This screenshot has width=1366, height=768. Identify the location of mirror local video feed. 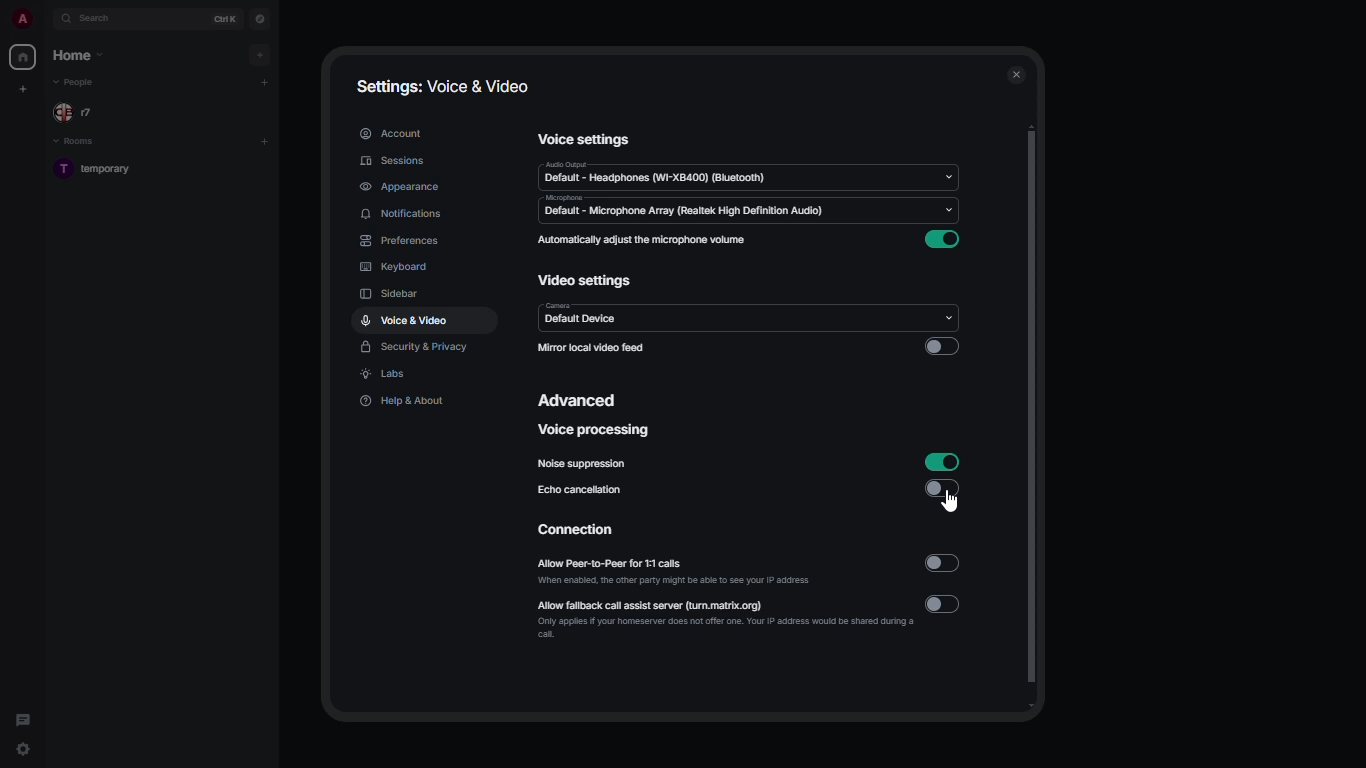
(595, 348).